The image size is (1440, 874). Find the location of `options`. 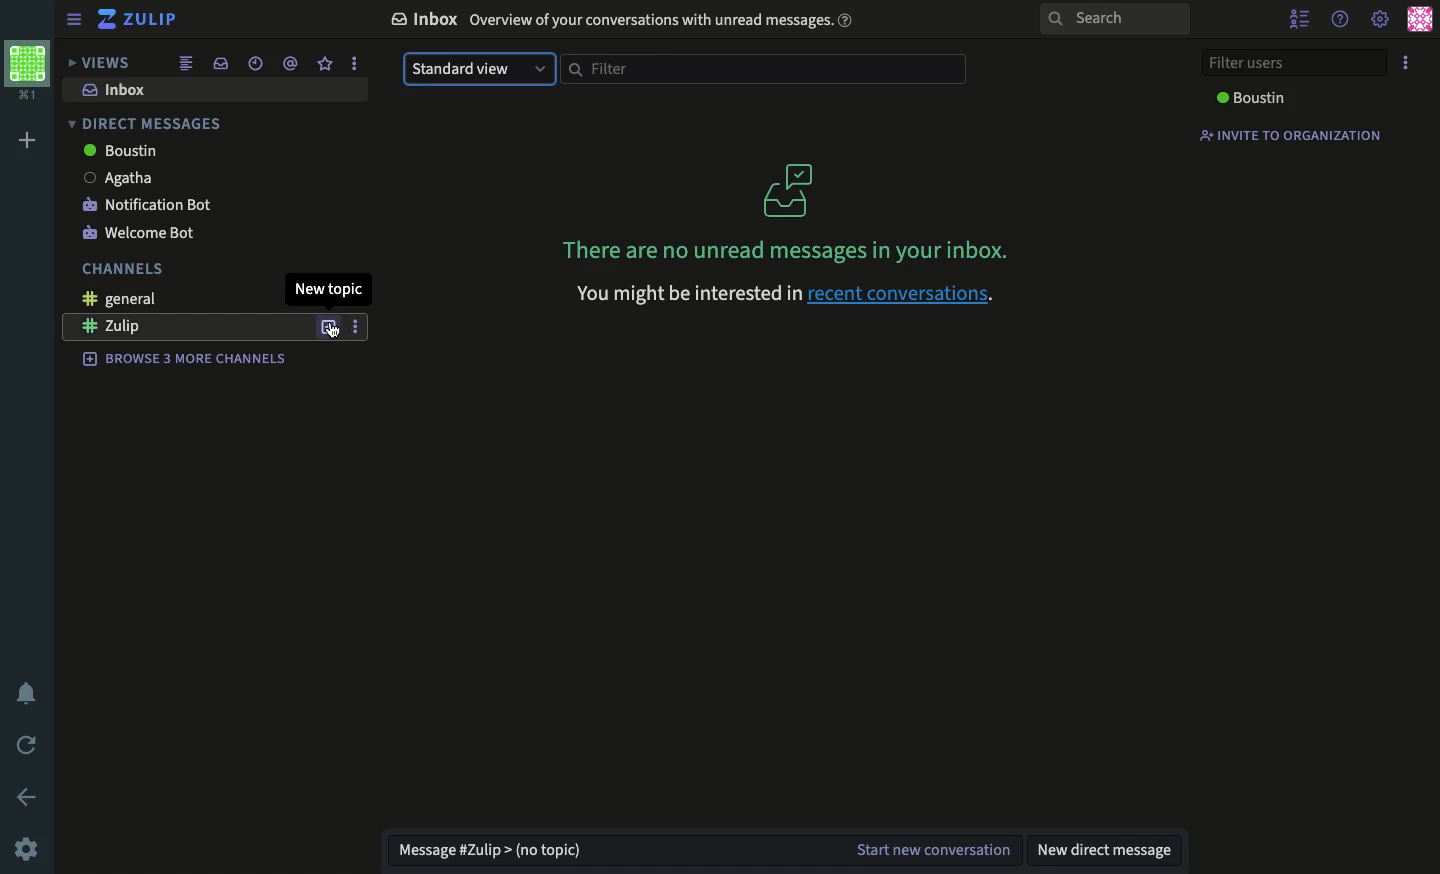

options is located at coordinates (355, 63).